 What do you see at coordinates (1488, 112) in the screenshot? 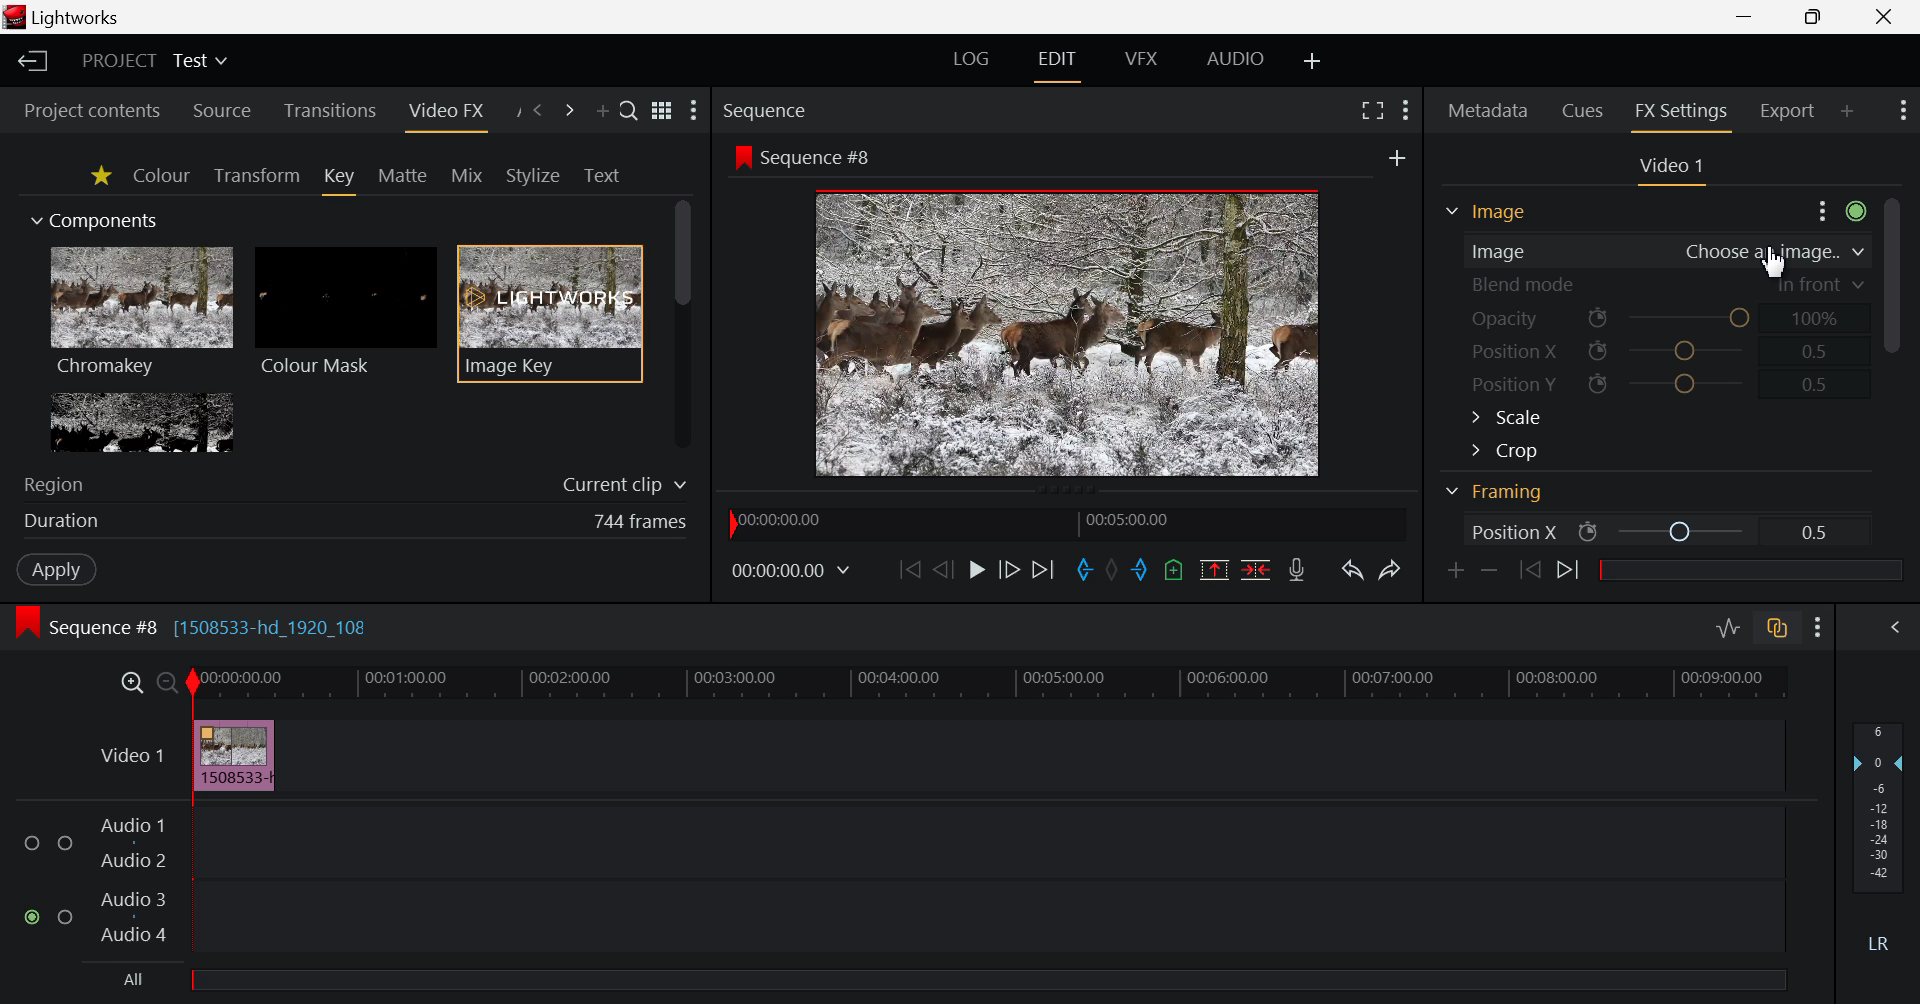
I see `Metadata` at bounding box center [1488, 112].